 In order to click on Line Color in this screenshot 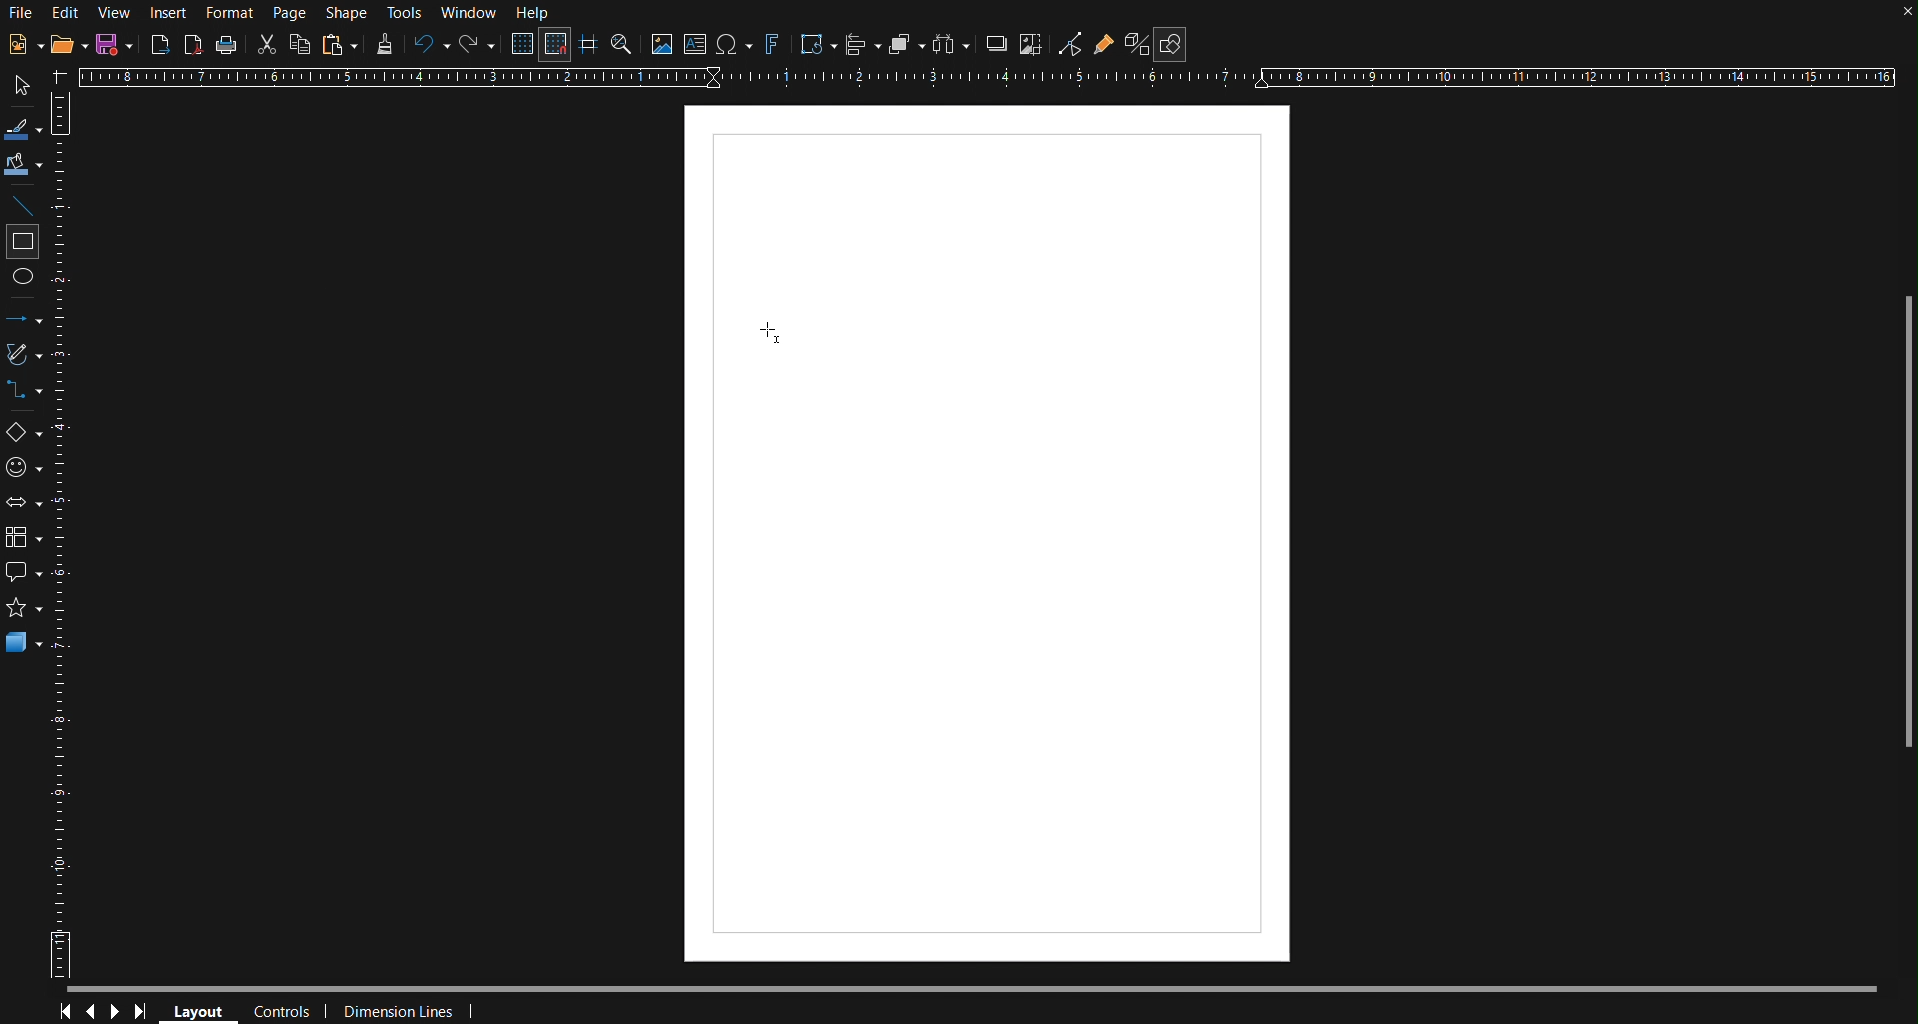, I will do `click(24, 126)`.